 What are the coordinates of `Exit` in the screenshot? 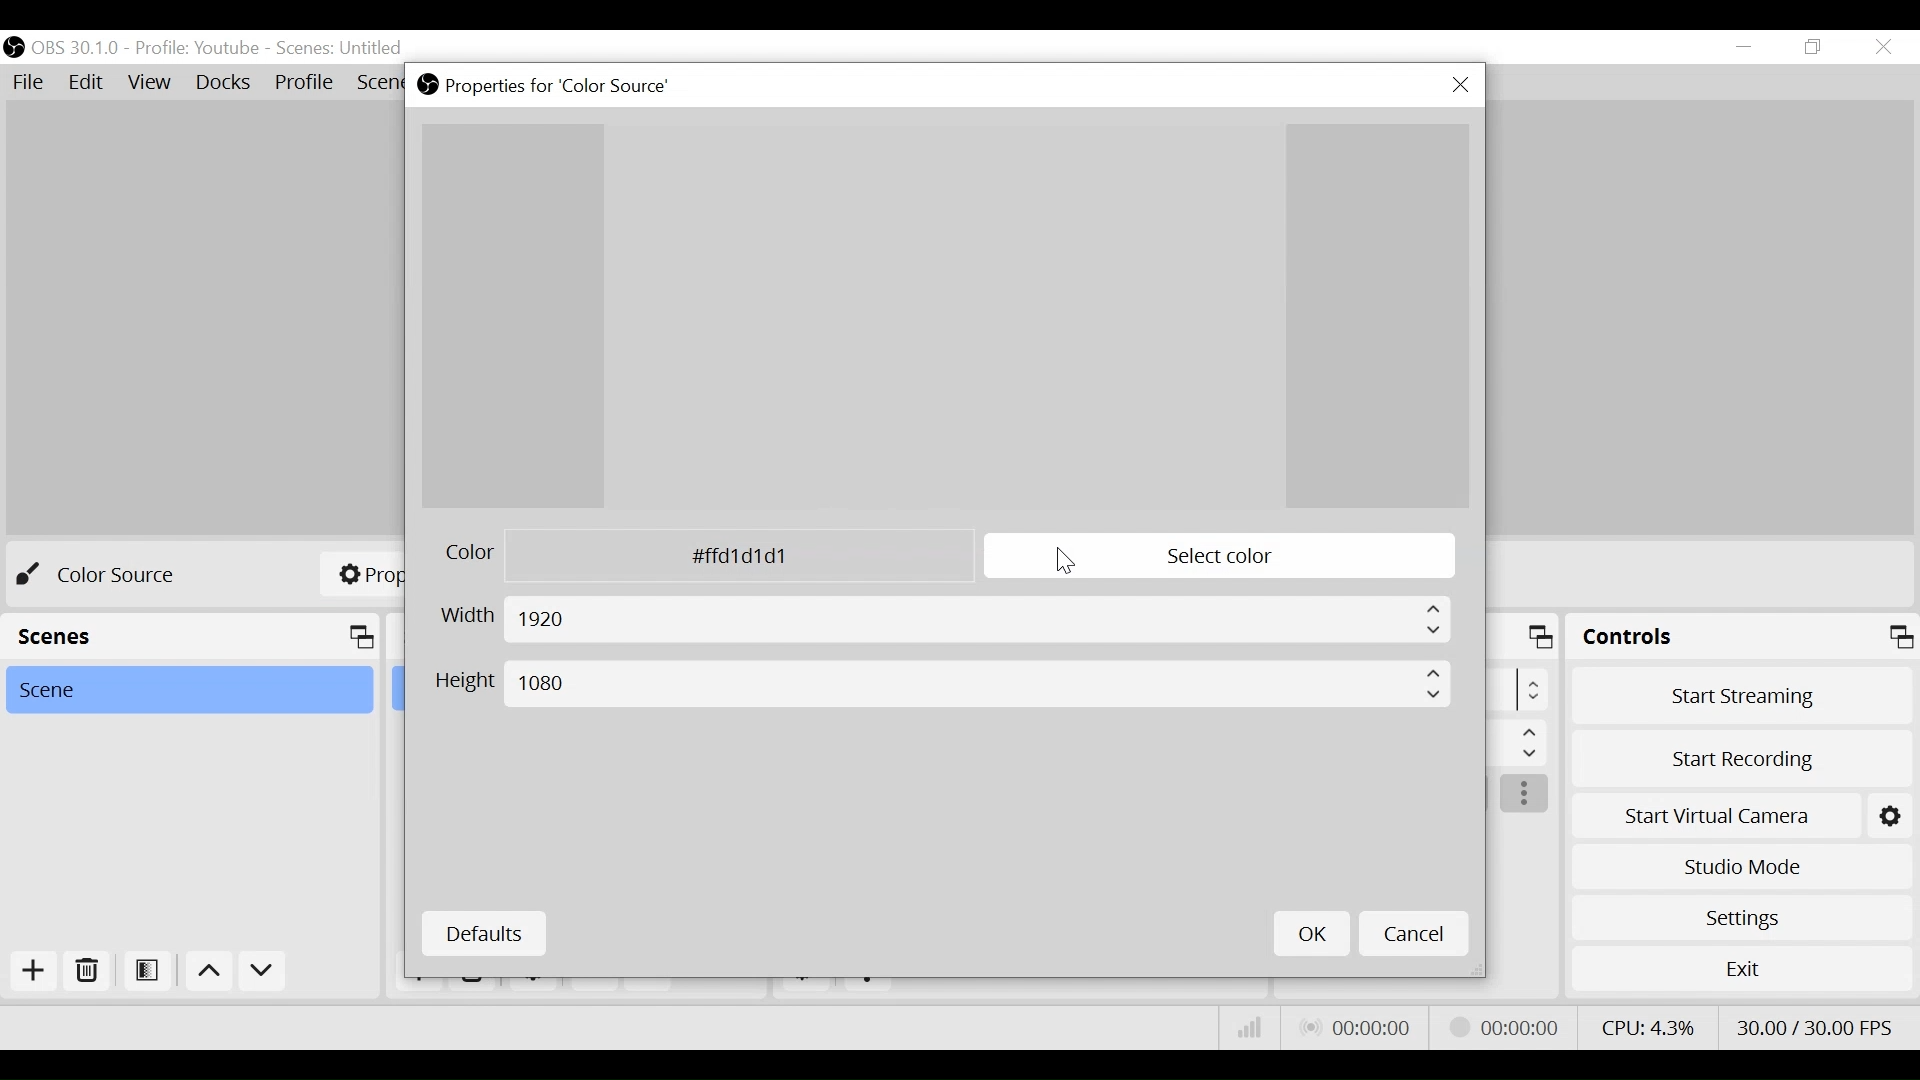 It's located at (1742, 974).